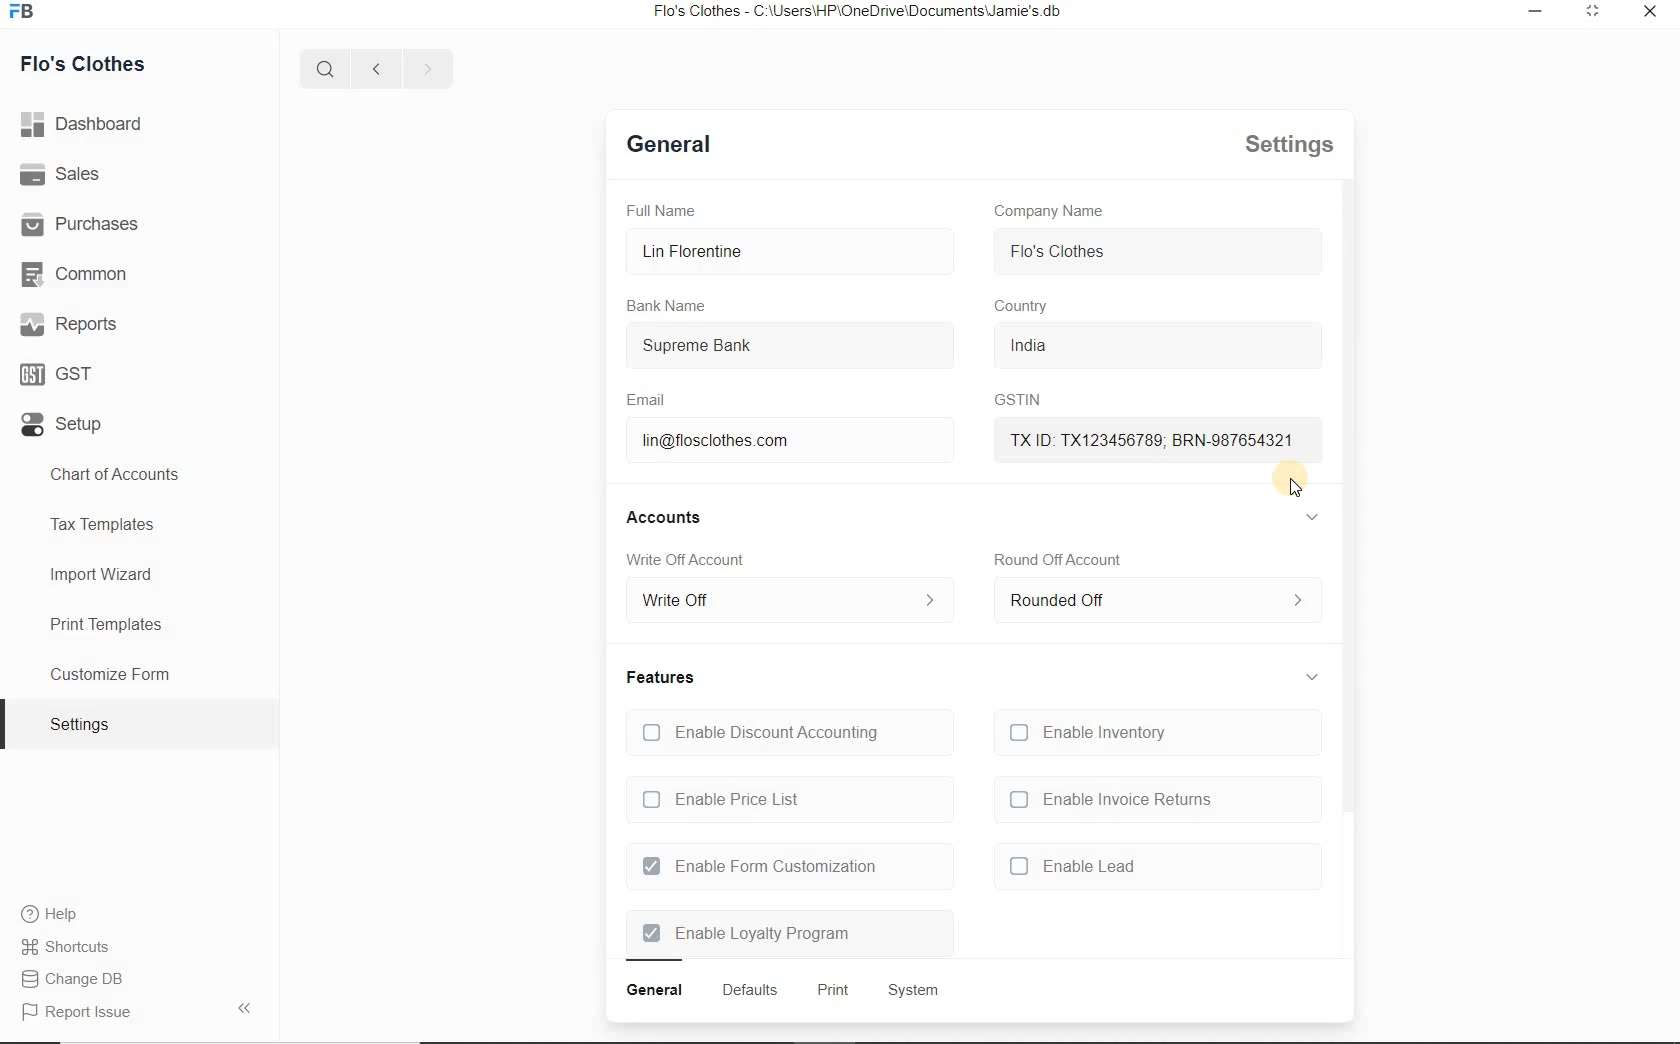  What do you see at coordinates (1281, 146) in the screenshot?
I see `settings` at bounding box center [1281, 146].